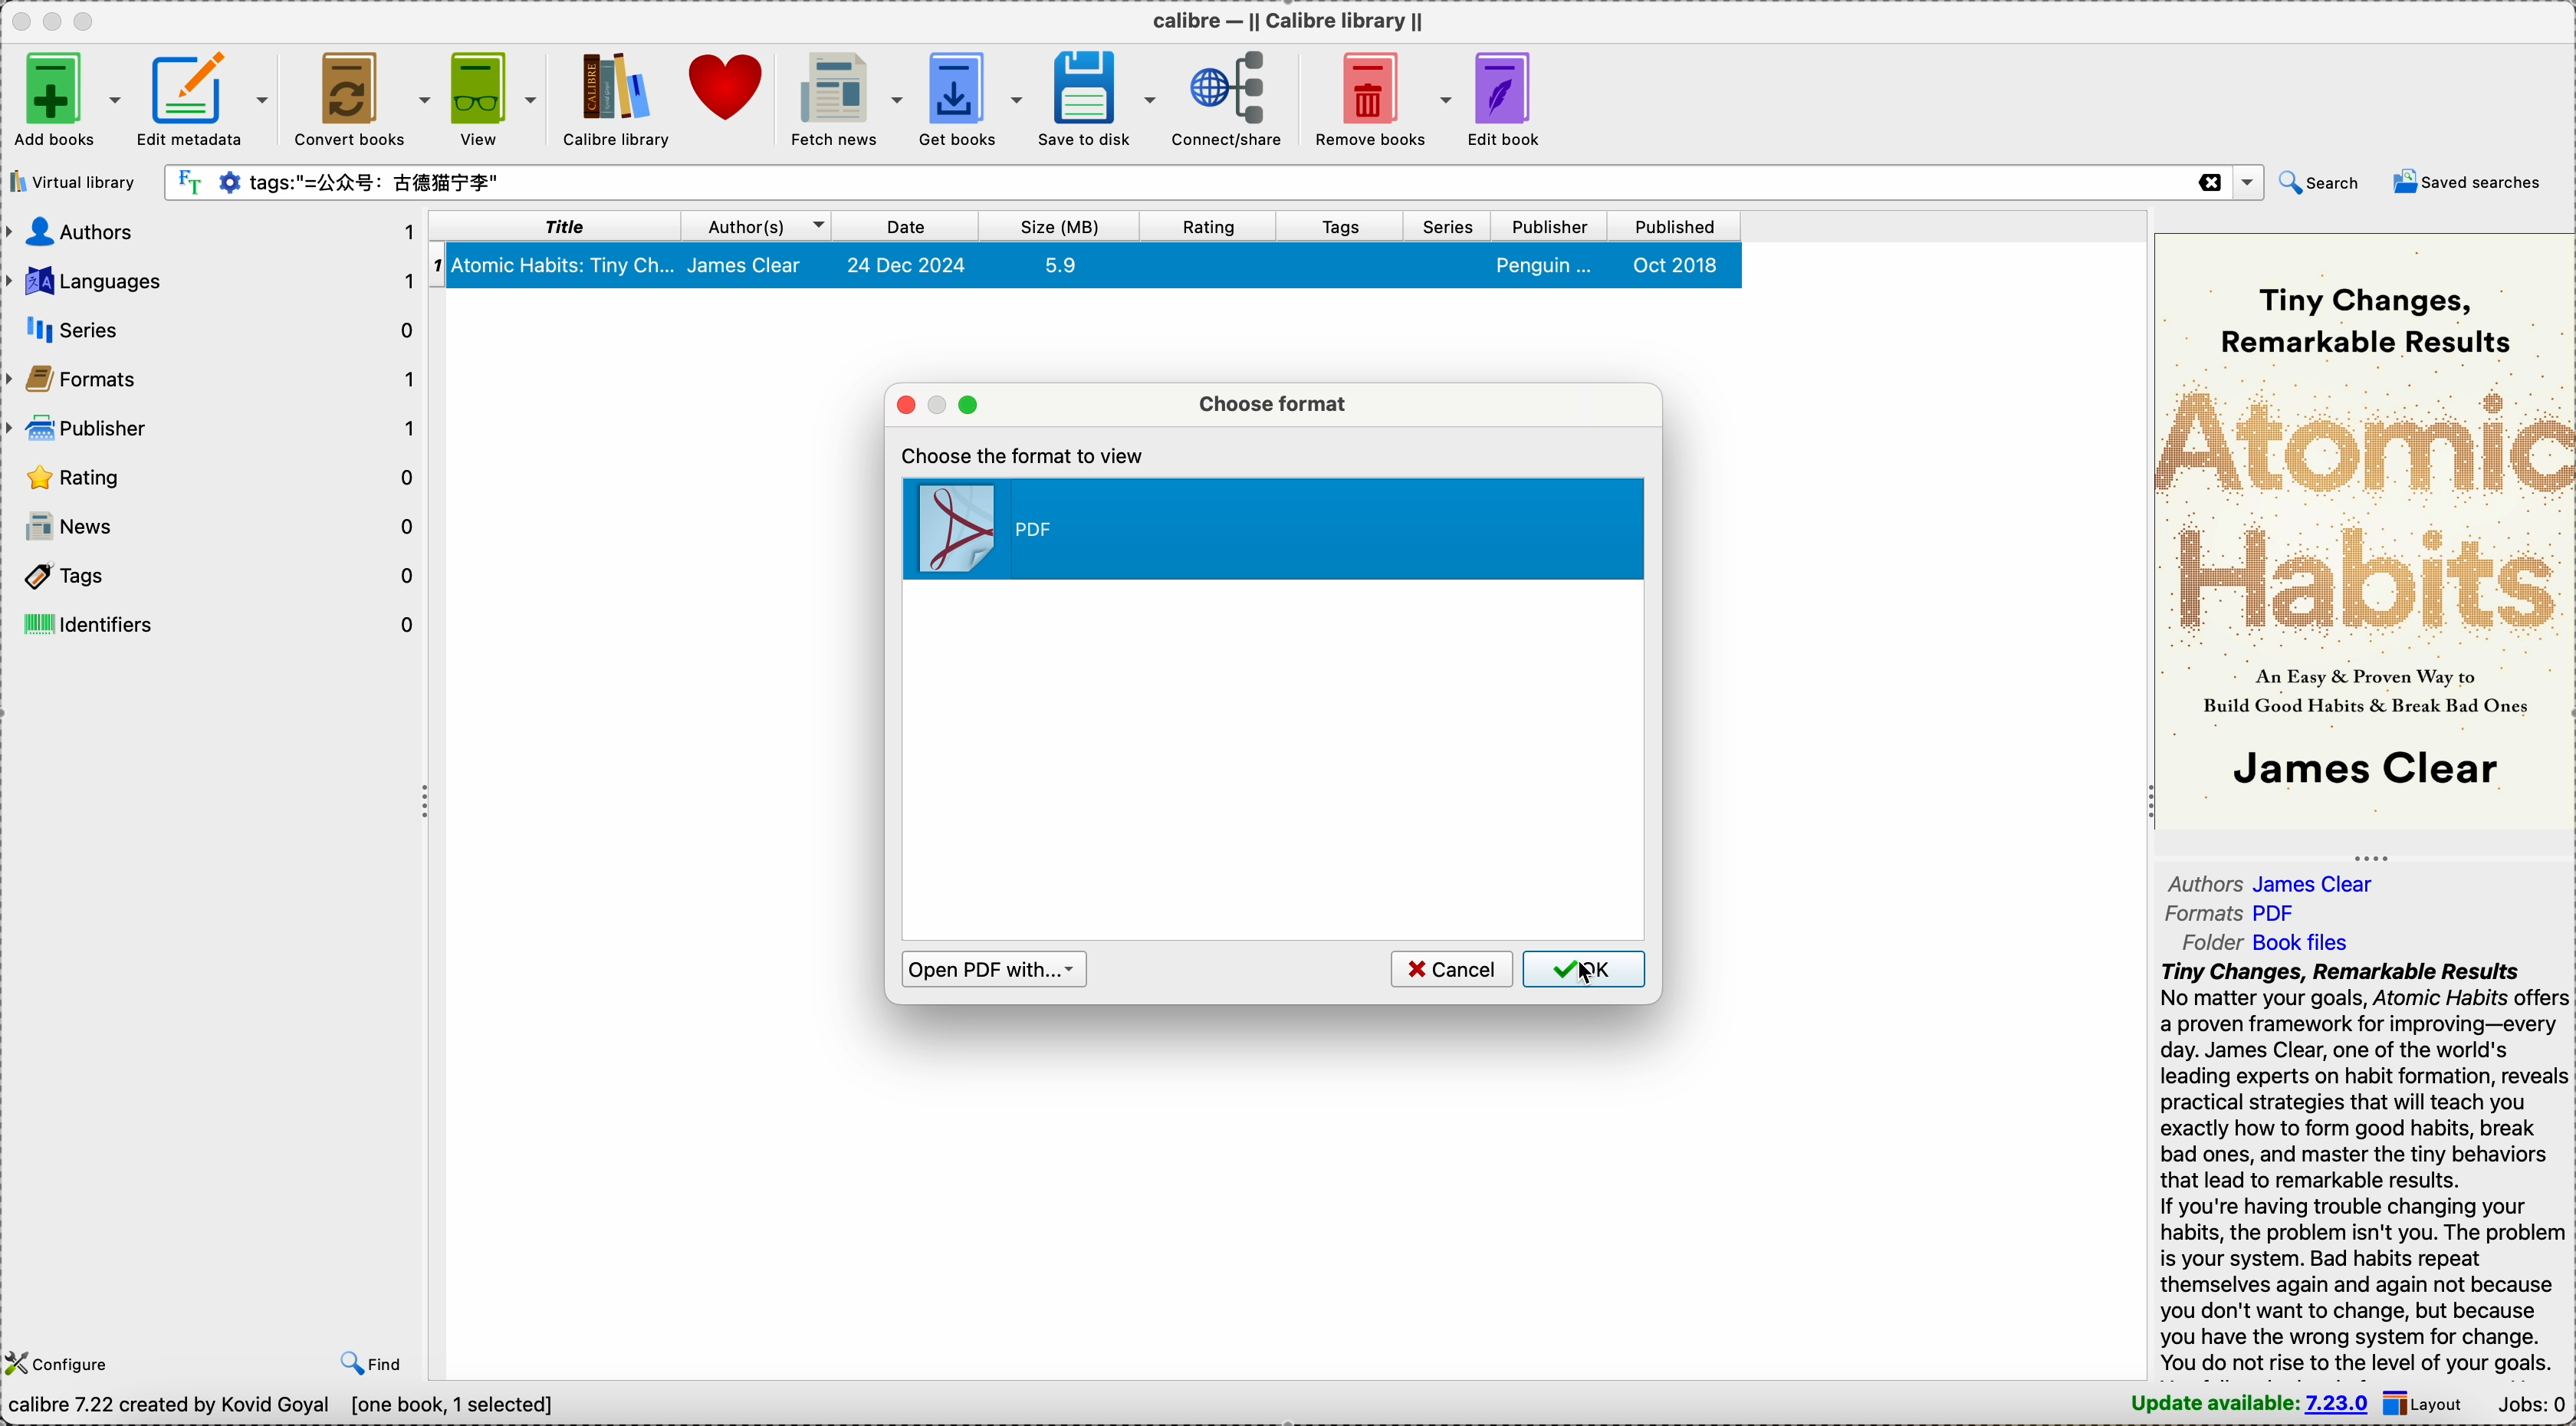 The width and height of the screenshot is (2576, 1426). I want to click on layout, so click(2426, 1402).